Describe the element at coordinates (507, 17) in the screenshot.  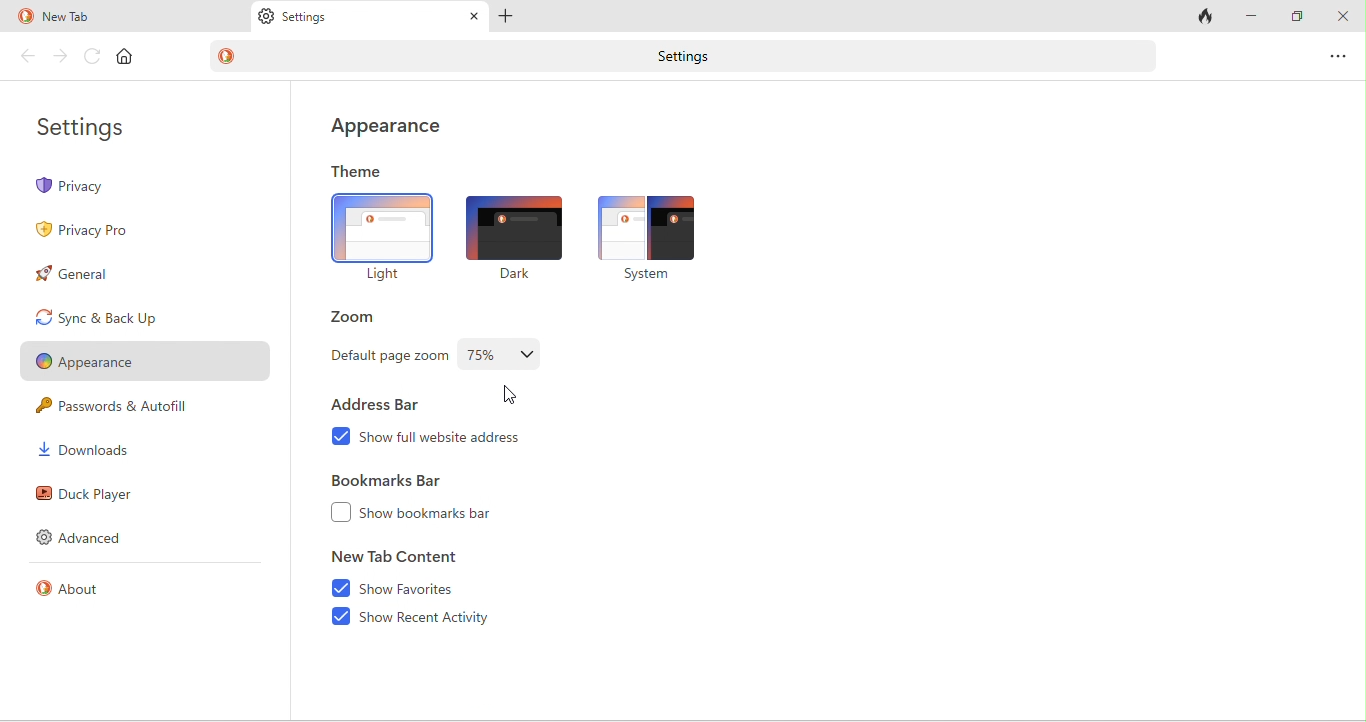
I see `add` at that location.